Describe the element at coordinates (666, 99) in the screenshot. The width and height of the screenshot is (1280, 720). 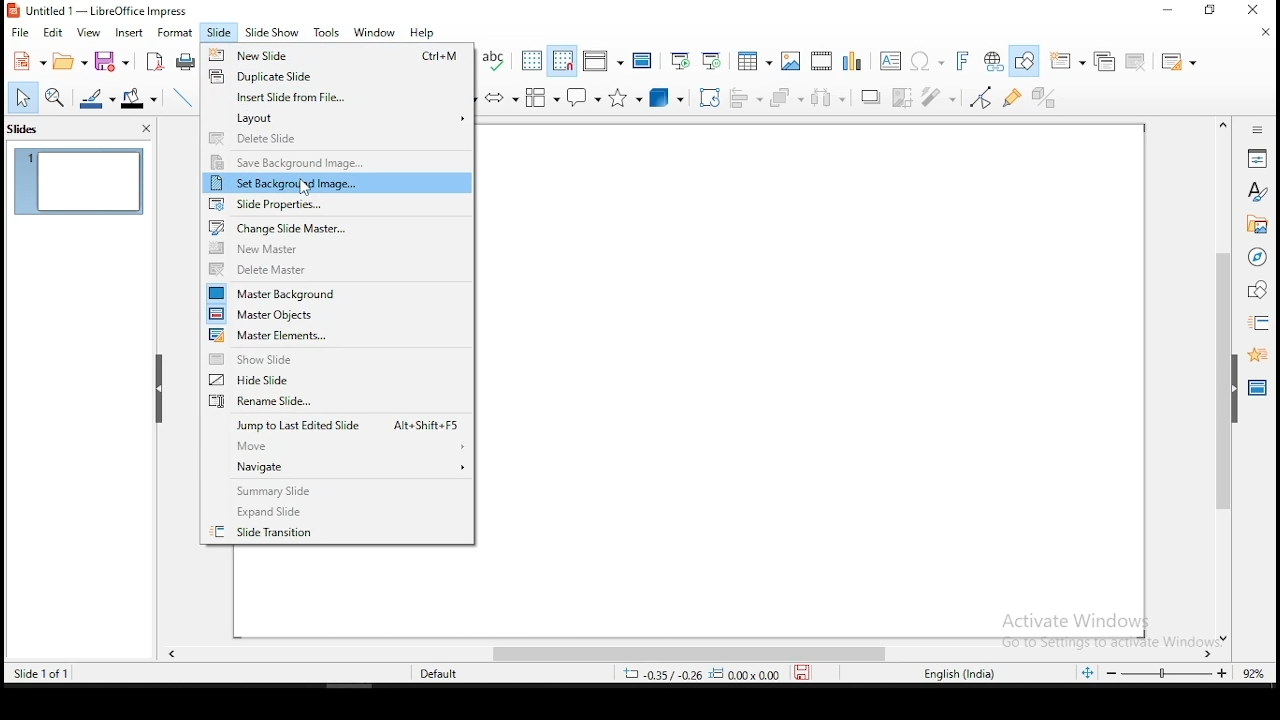
I see `3D objects` at that location.